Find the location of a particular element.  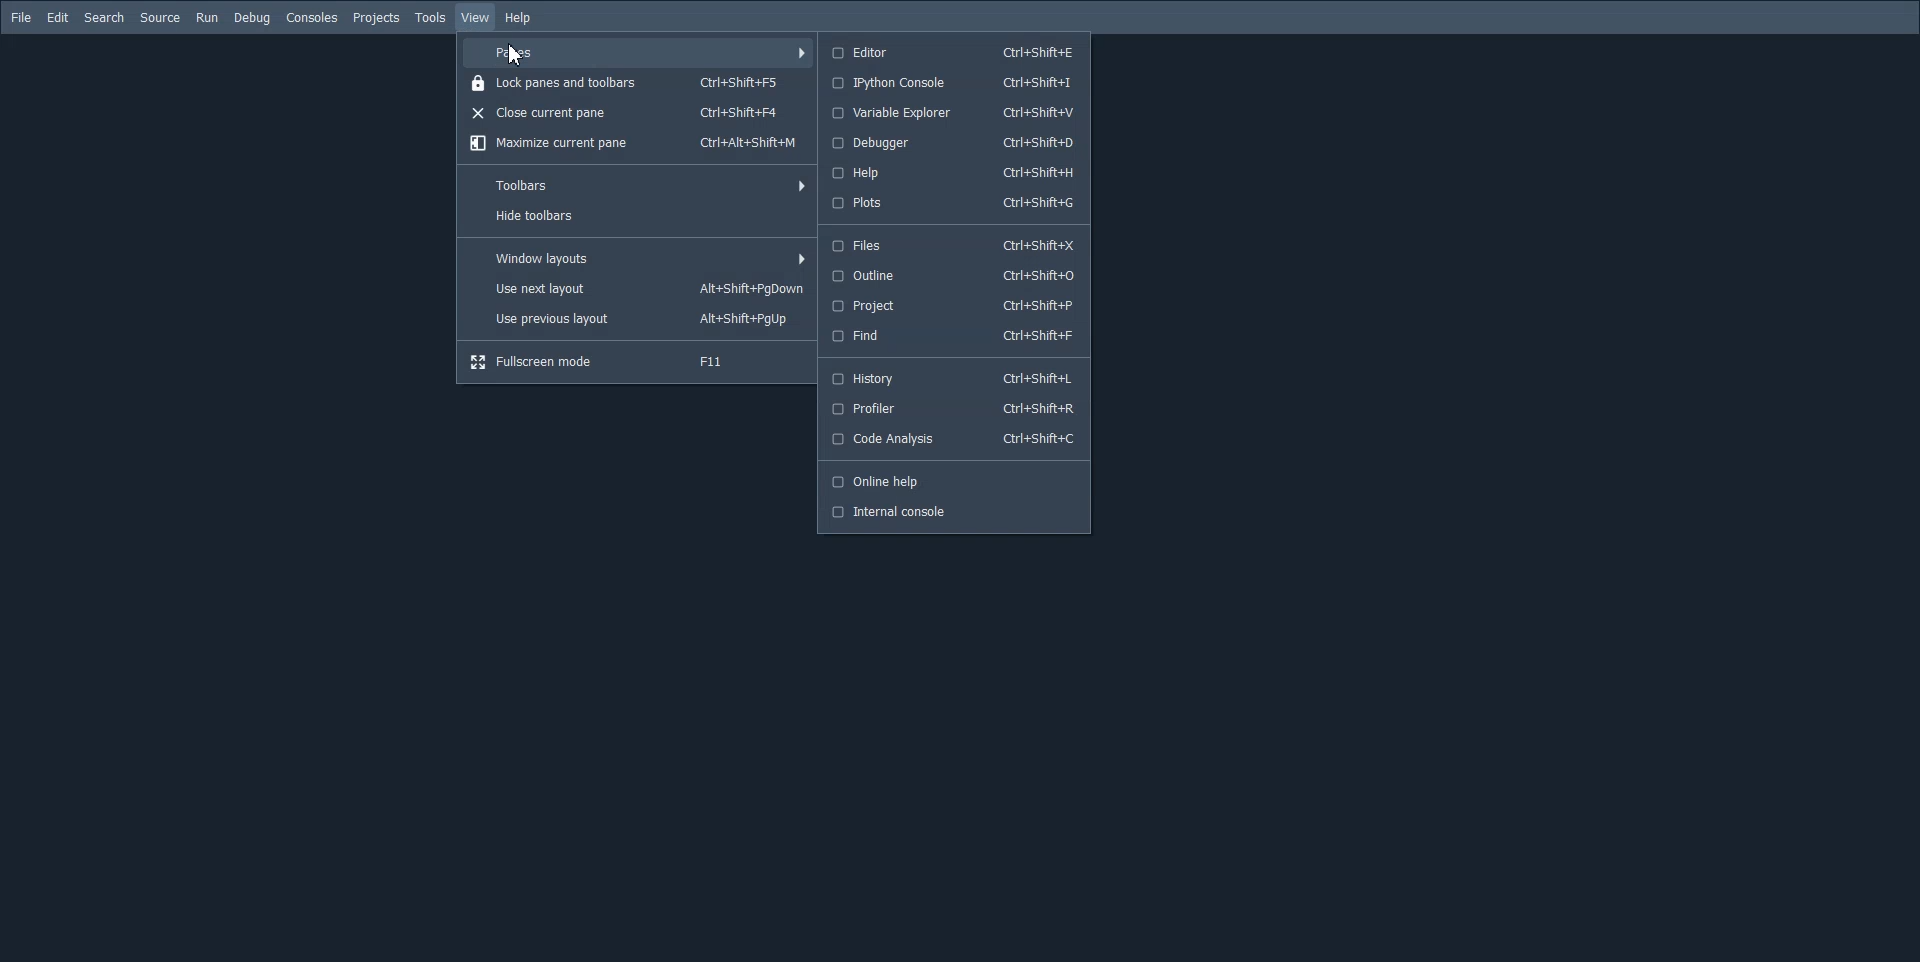

Plots is located at coordinates (956, 202).